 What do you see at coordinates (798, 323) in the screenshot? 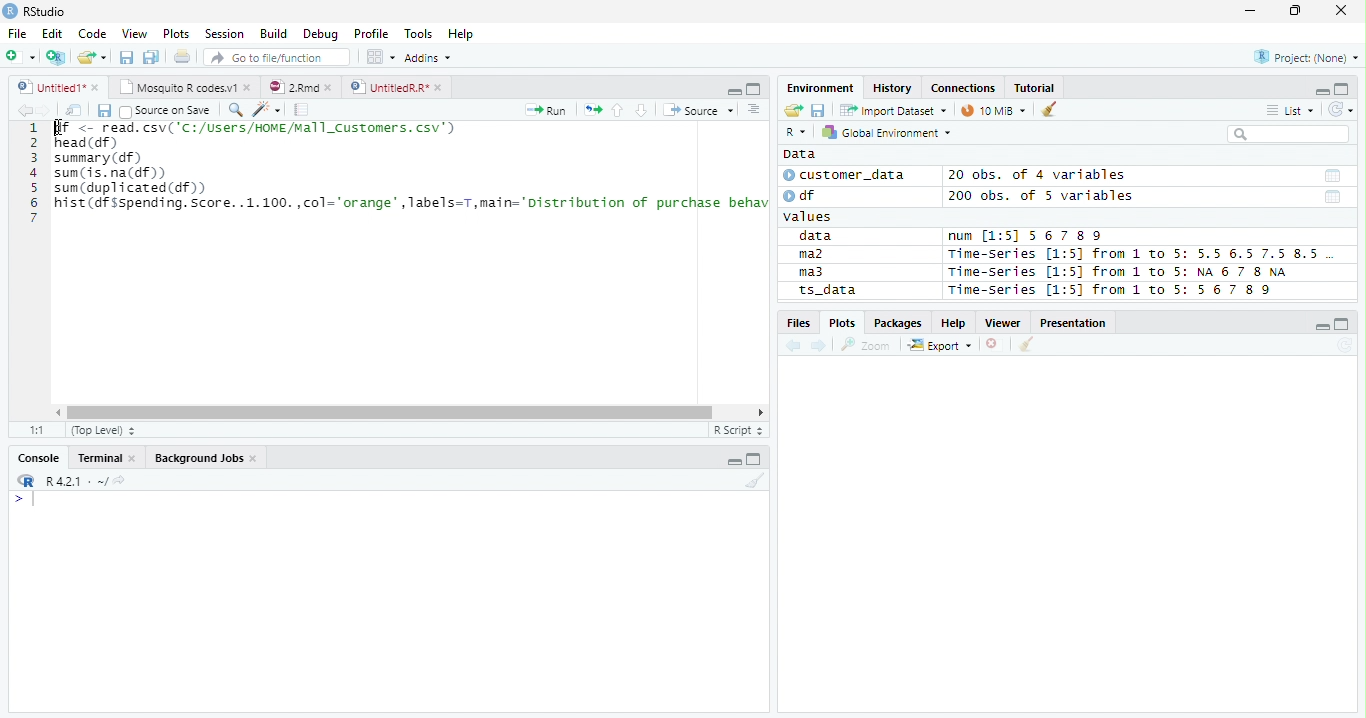
I see `Files` at bounding box center [798, 323].